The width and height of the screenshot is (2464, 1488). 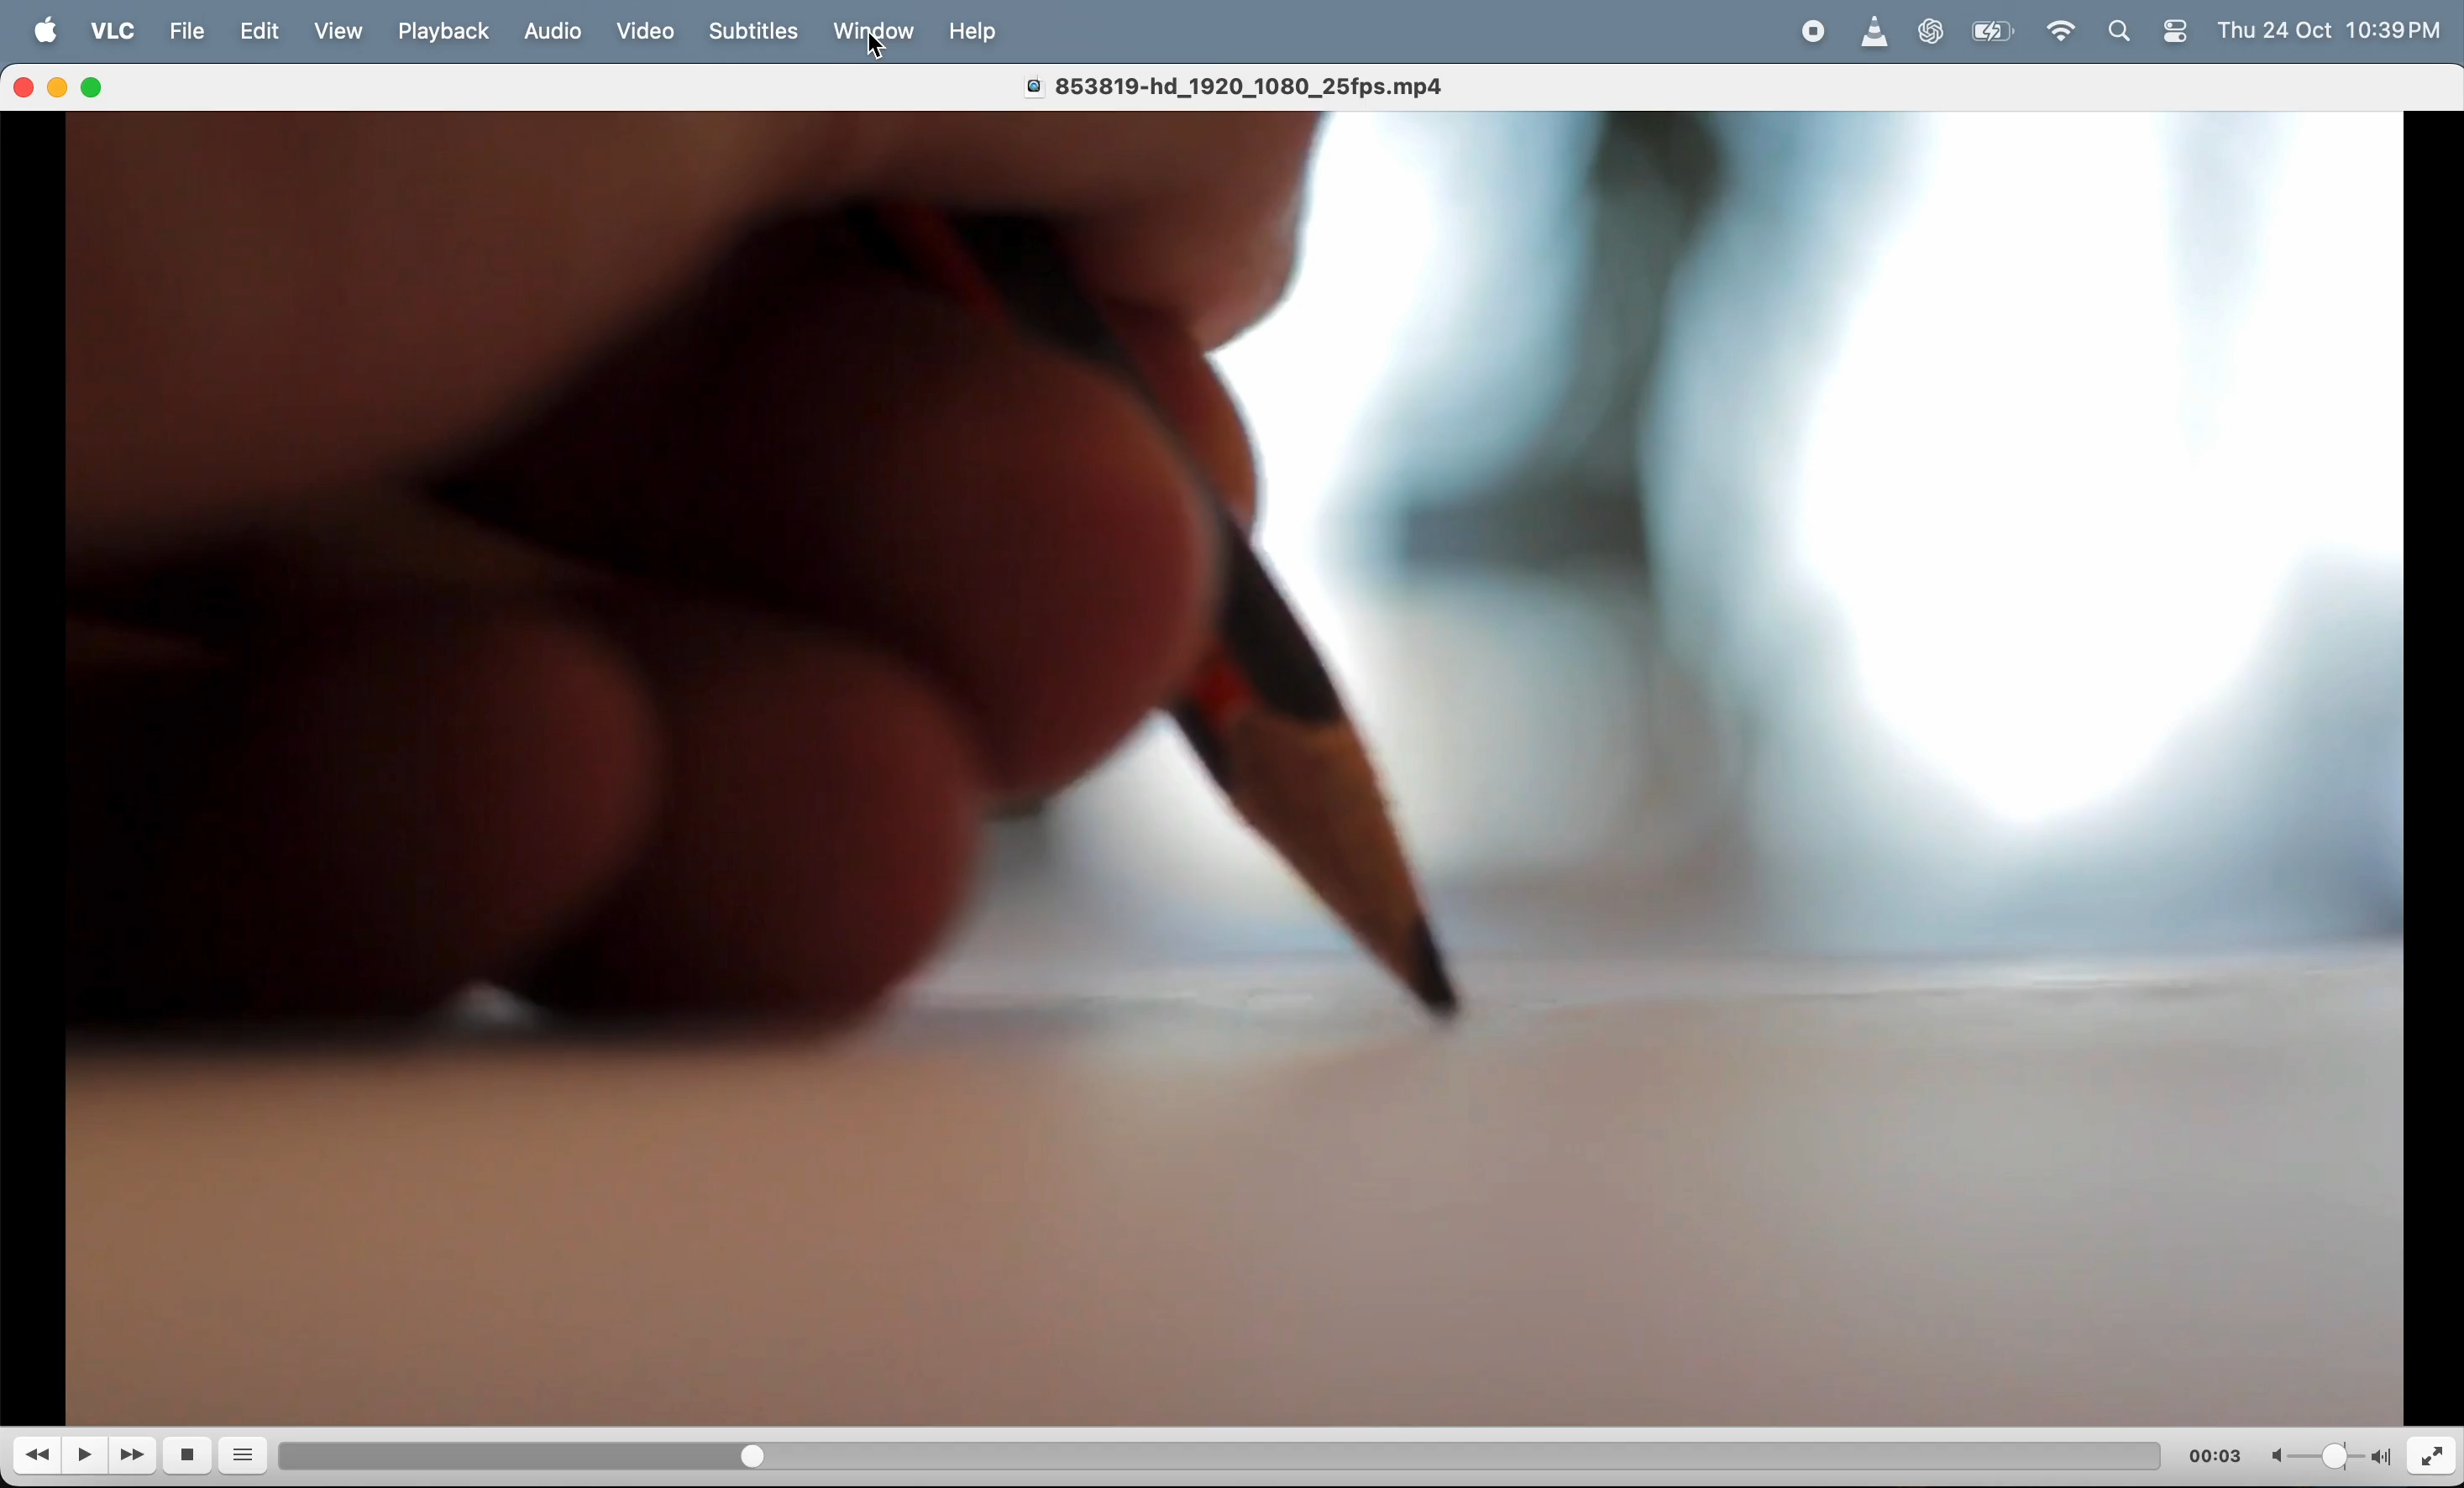 I want to click on , so click(x=2432, y=1454).